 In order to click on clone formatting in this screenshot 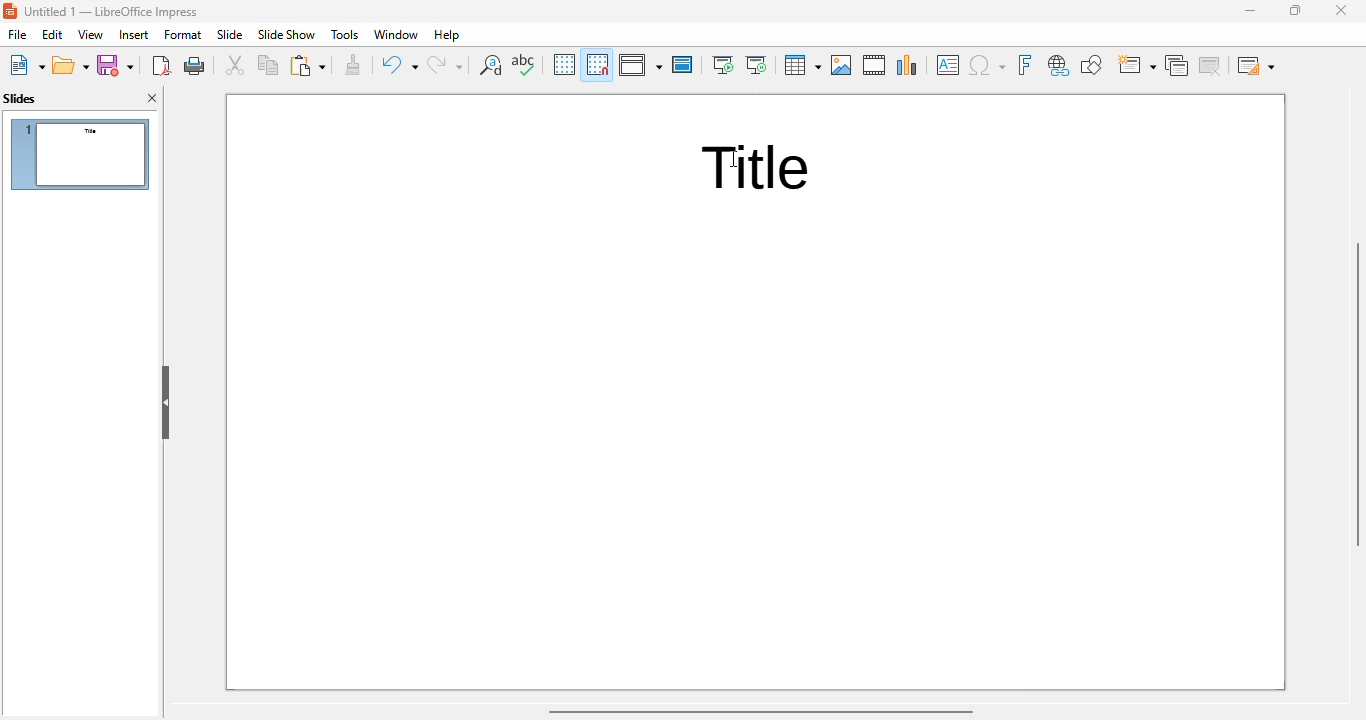, I will do `click(353, 65)`.